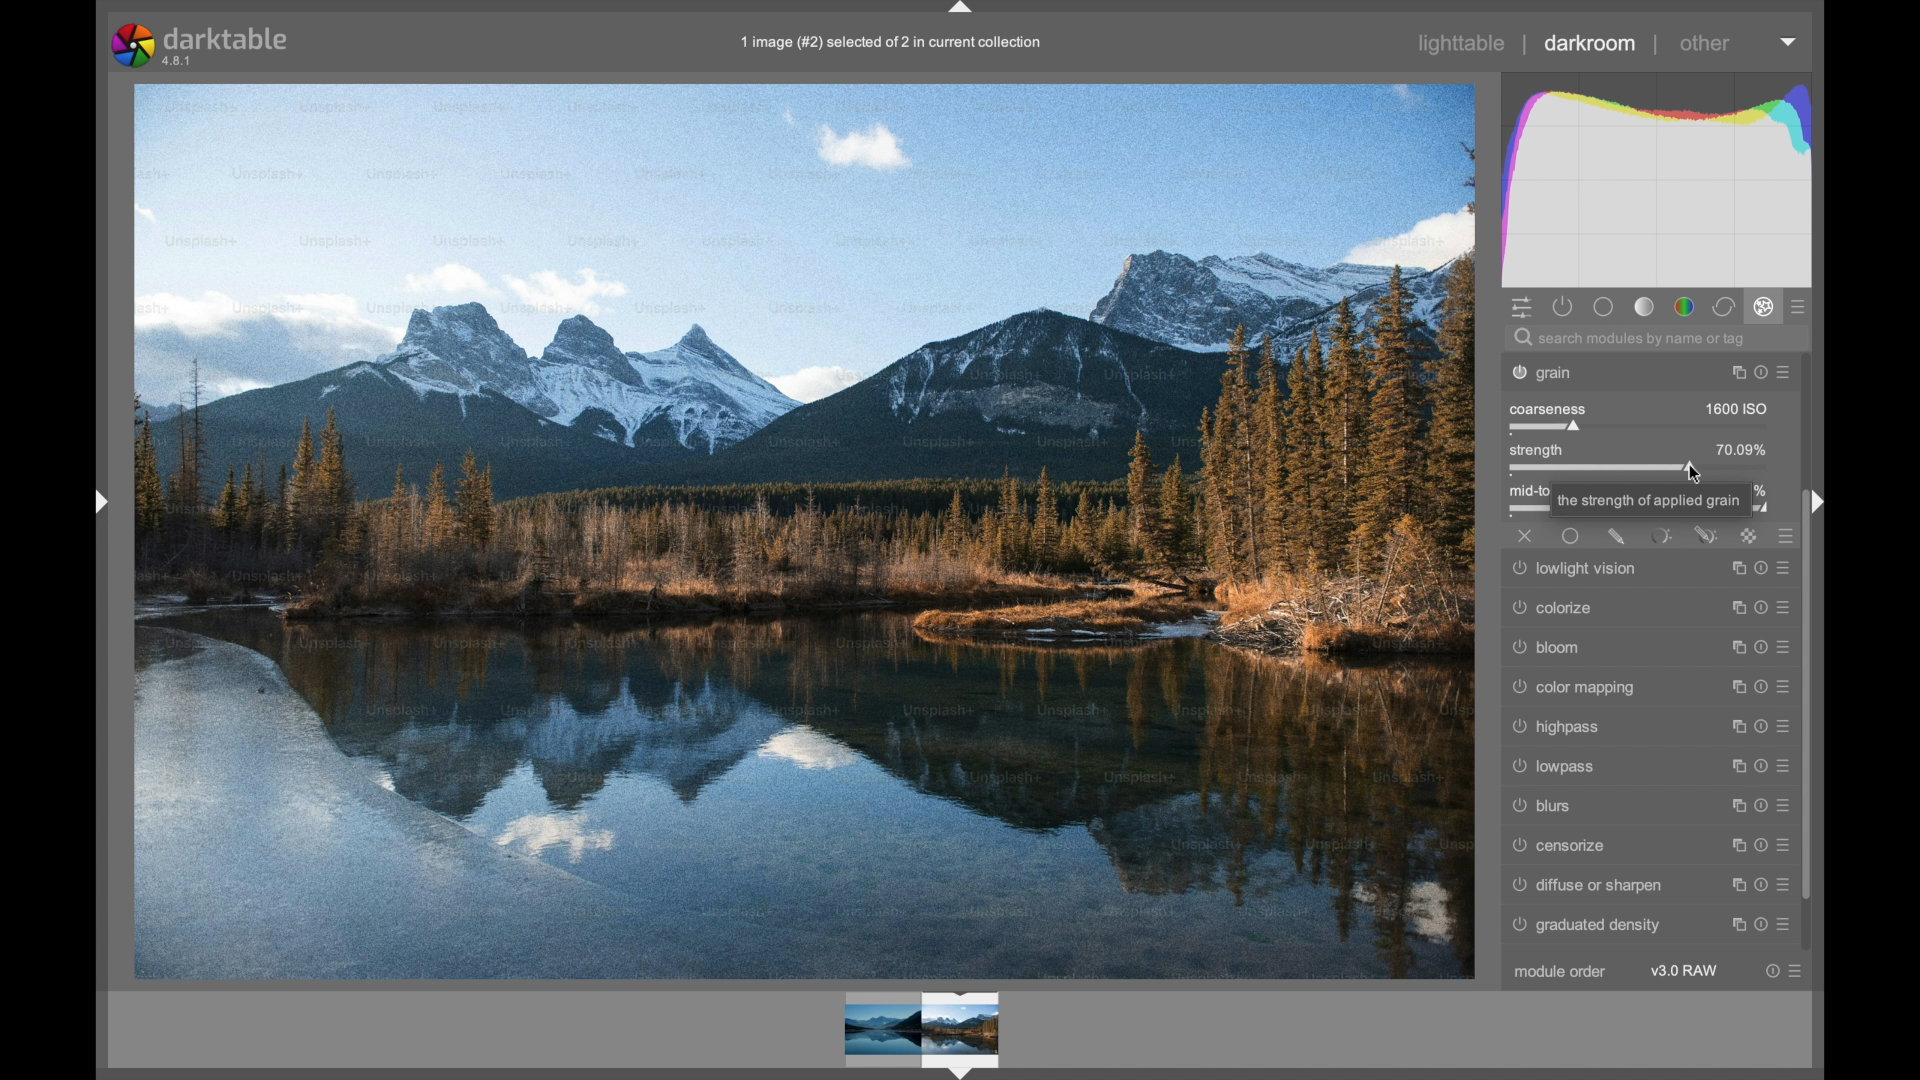 The image size is (1920, 1080). Describe the element at coordinates (1582, 687) in the screenshot. I see `color mapping` at that location.